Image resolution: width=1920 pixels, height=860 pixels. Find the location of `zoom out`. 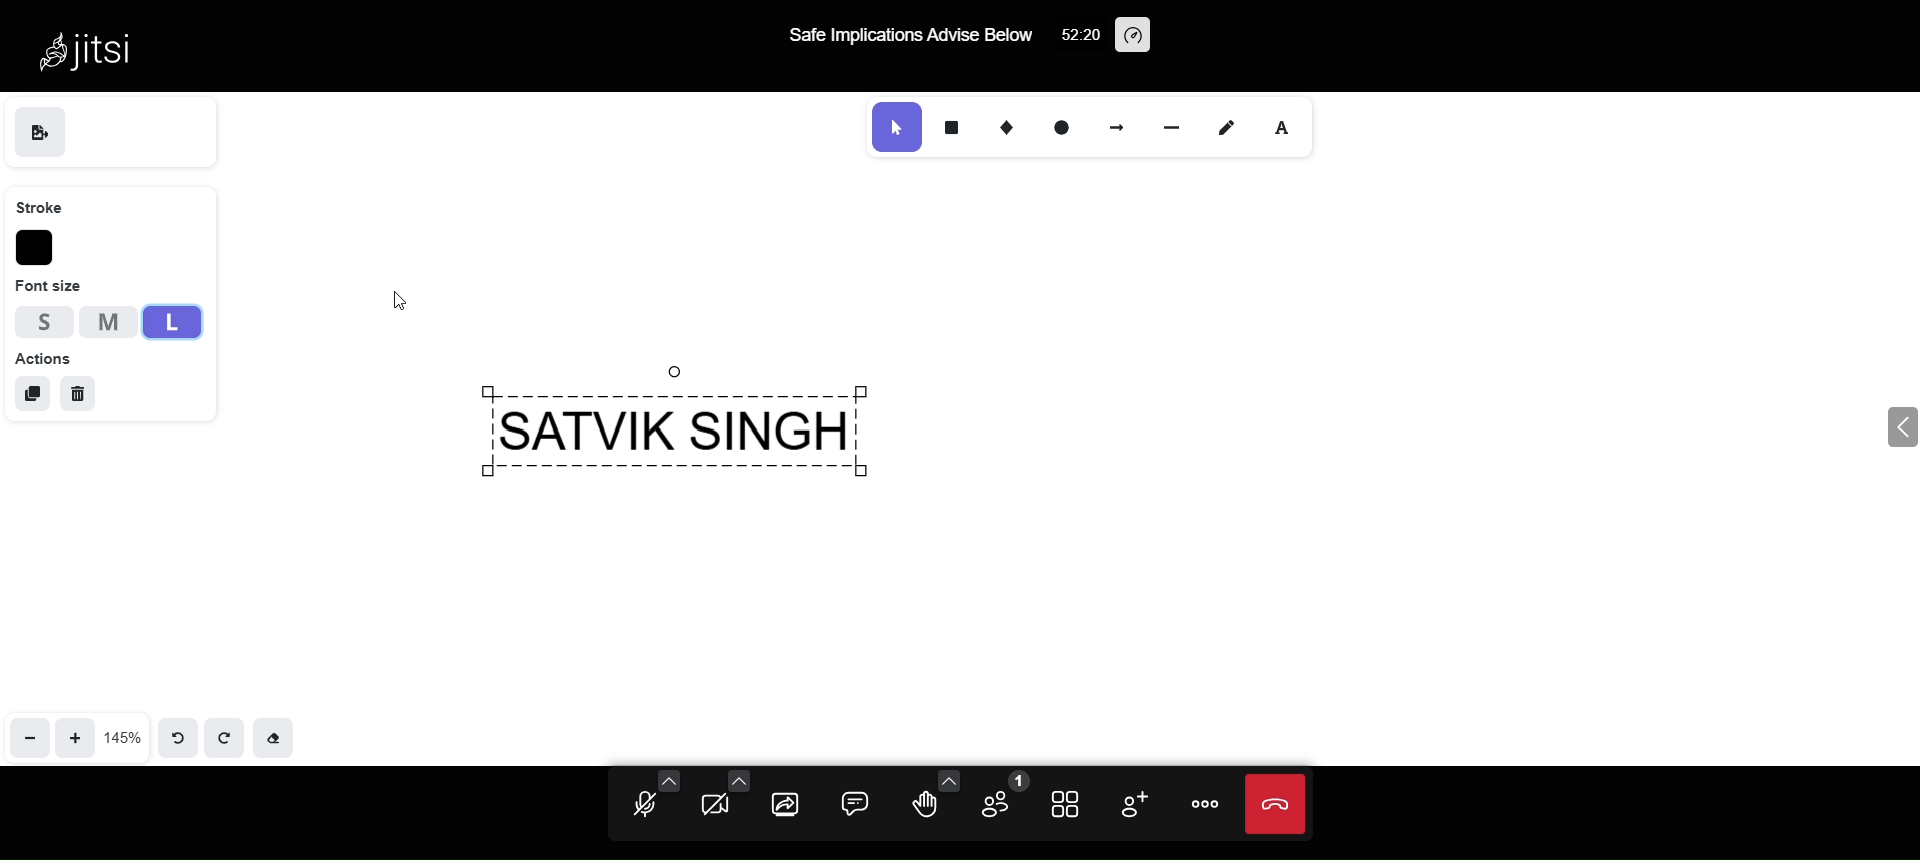

zoom out is located at coordinates (29, 732).